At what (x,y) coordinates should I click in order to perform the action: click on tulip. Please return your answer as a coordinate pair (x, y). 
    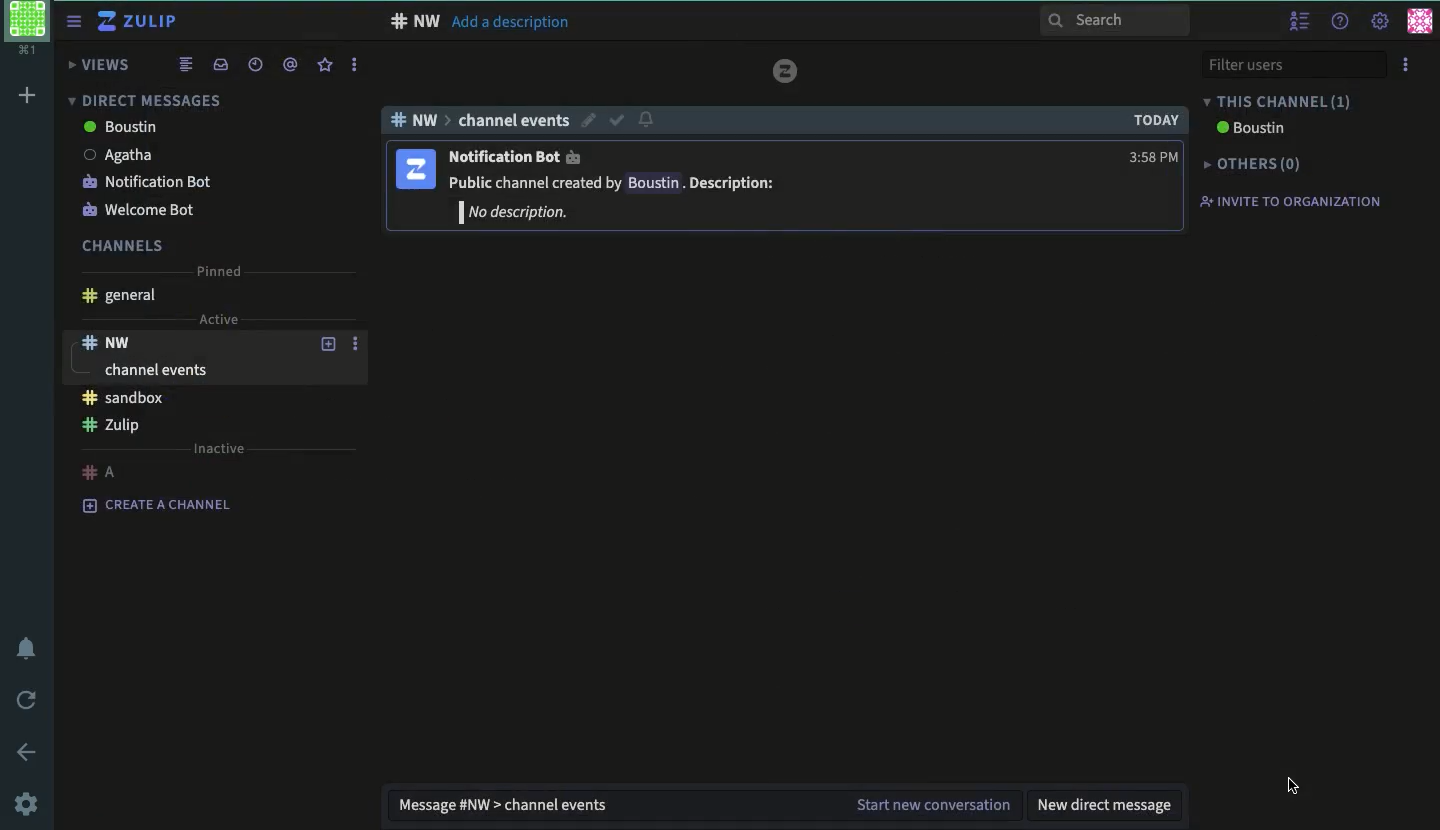
    Looking at the image, I should click on (783, 72).